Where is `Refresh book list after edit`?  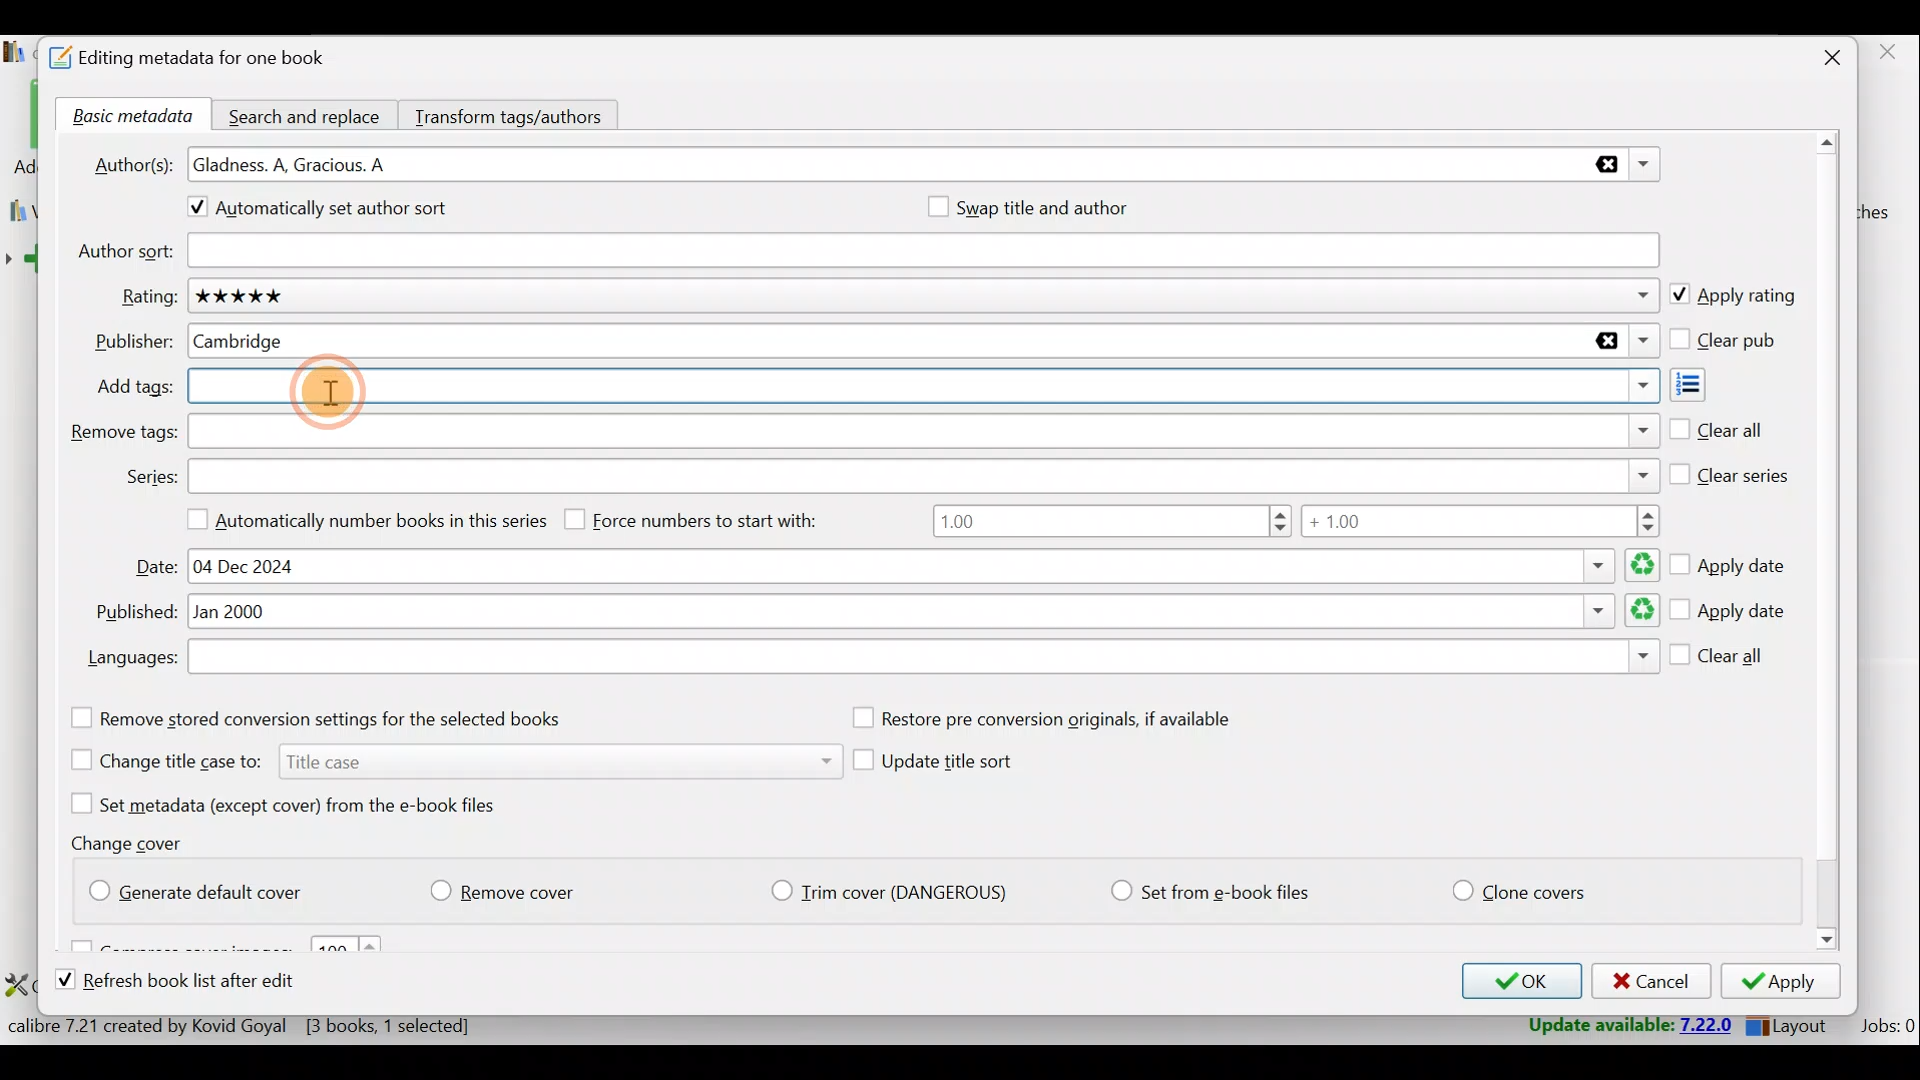
Refresh book list after edit is located at coordinates (194, 983).